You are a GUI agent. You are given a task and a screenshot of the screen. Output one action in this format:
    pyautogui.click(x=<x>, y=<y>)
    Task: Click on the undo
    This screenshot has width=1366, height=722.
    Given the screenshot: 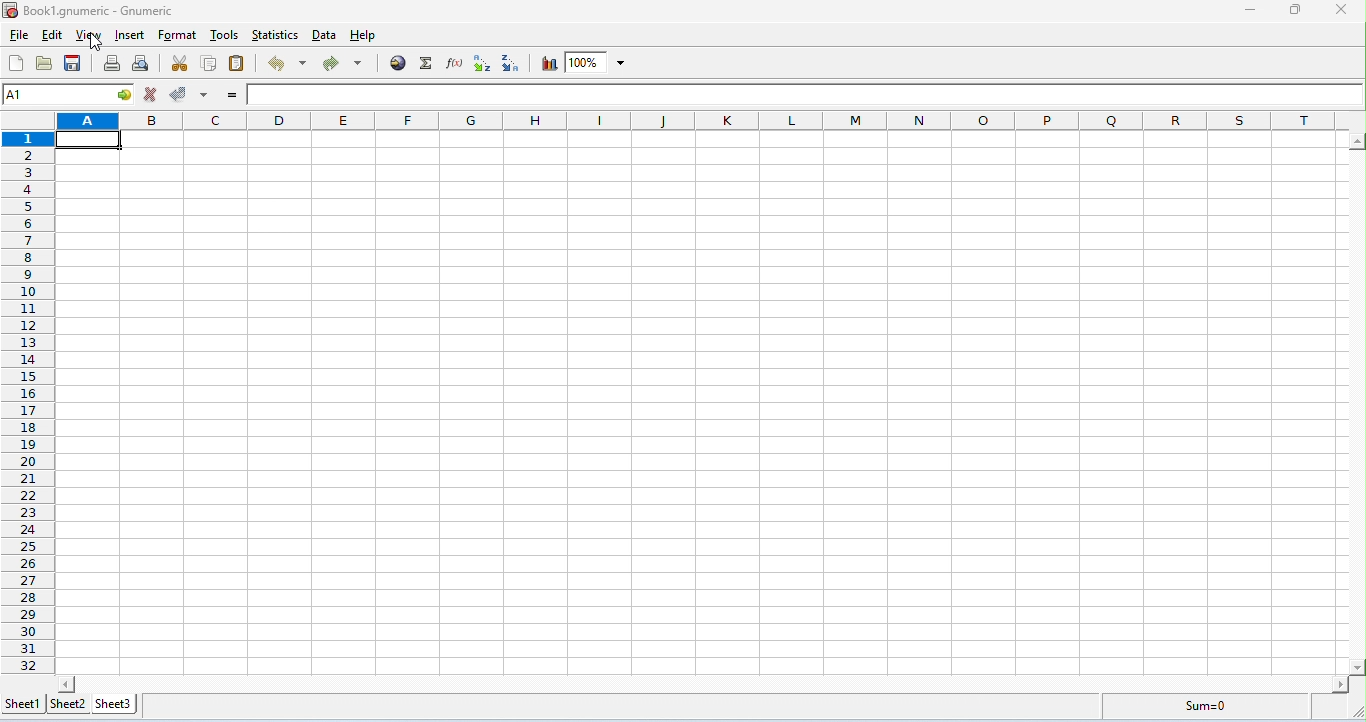 What is the action you would take?
    pyautogui.click(x=289, y=63)
    